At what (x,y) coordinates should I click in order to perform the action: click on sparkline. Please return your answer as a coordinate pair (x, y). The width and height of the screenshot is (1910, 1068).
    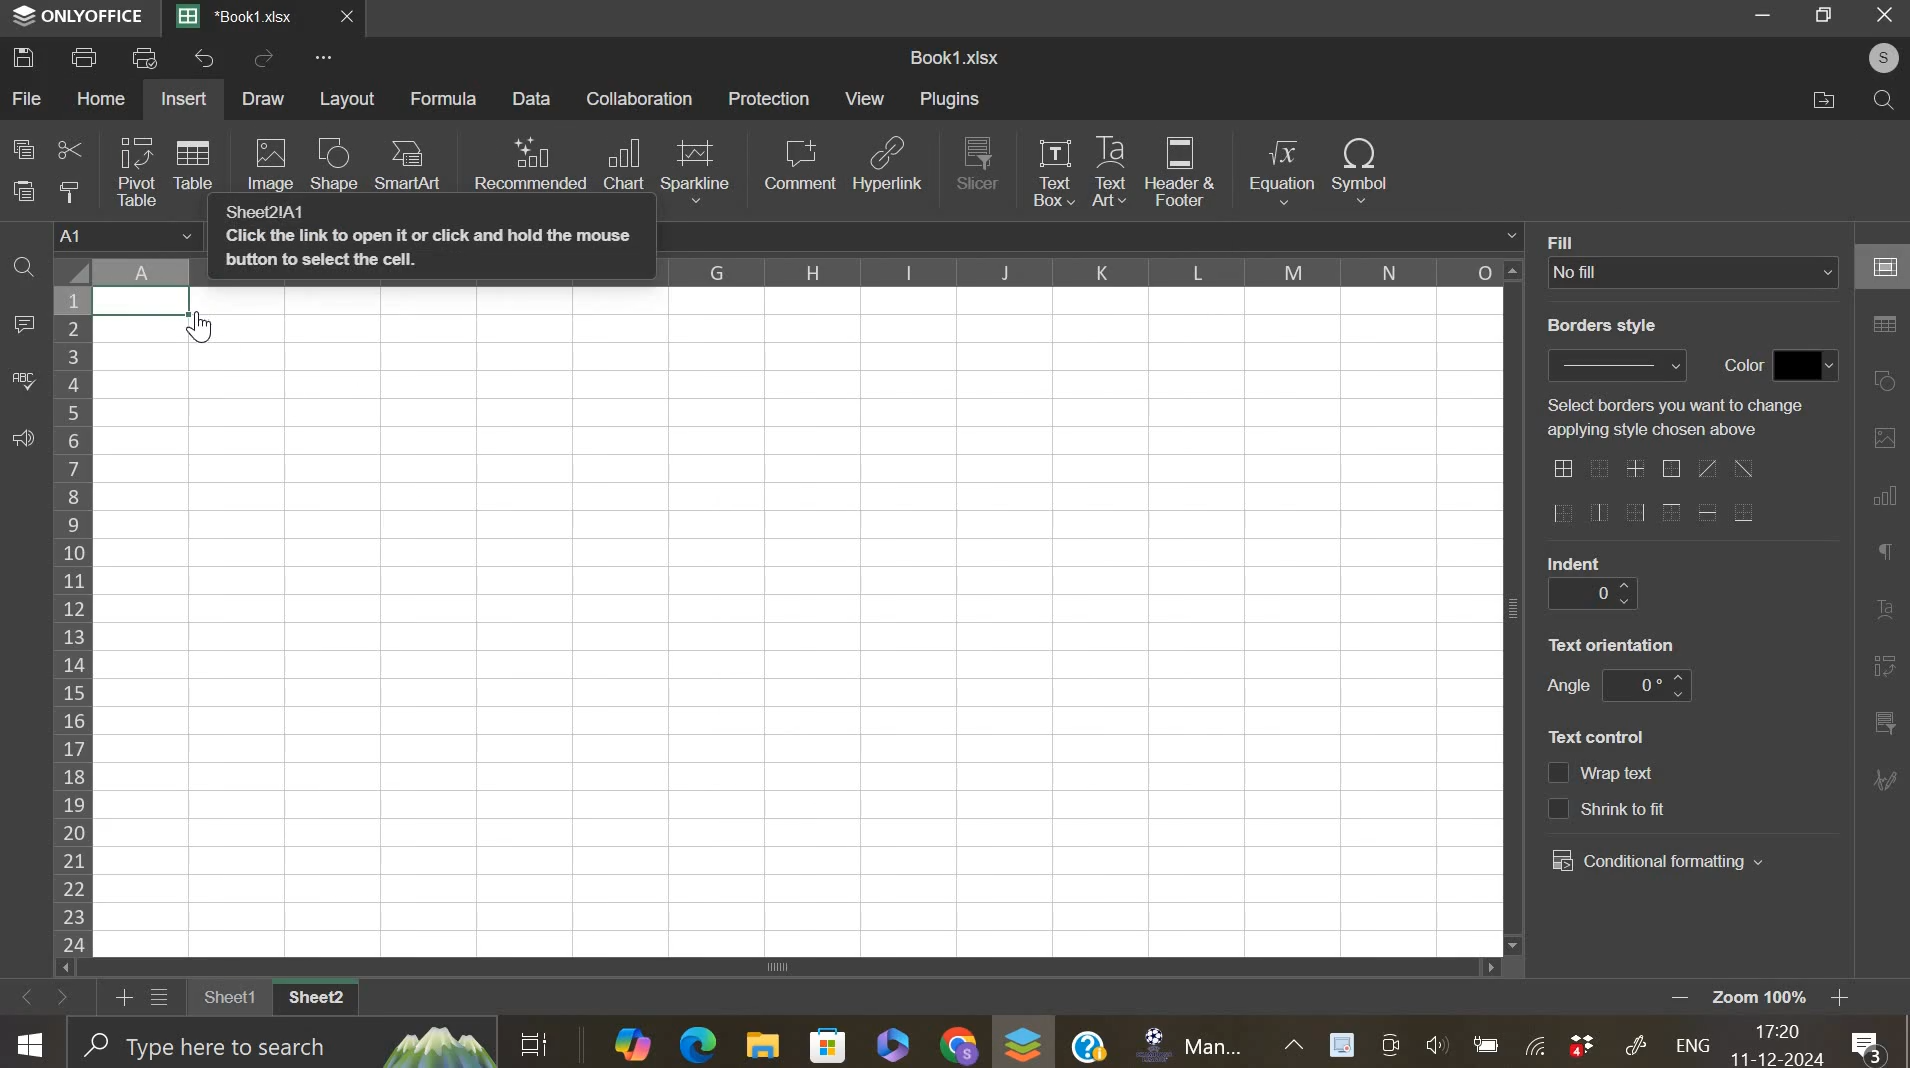
    Looking at the image, I should click on (695, 169).